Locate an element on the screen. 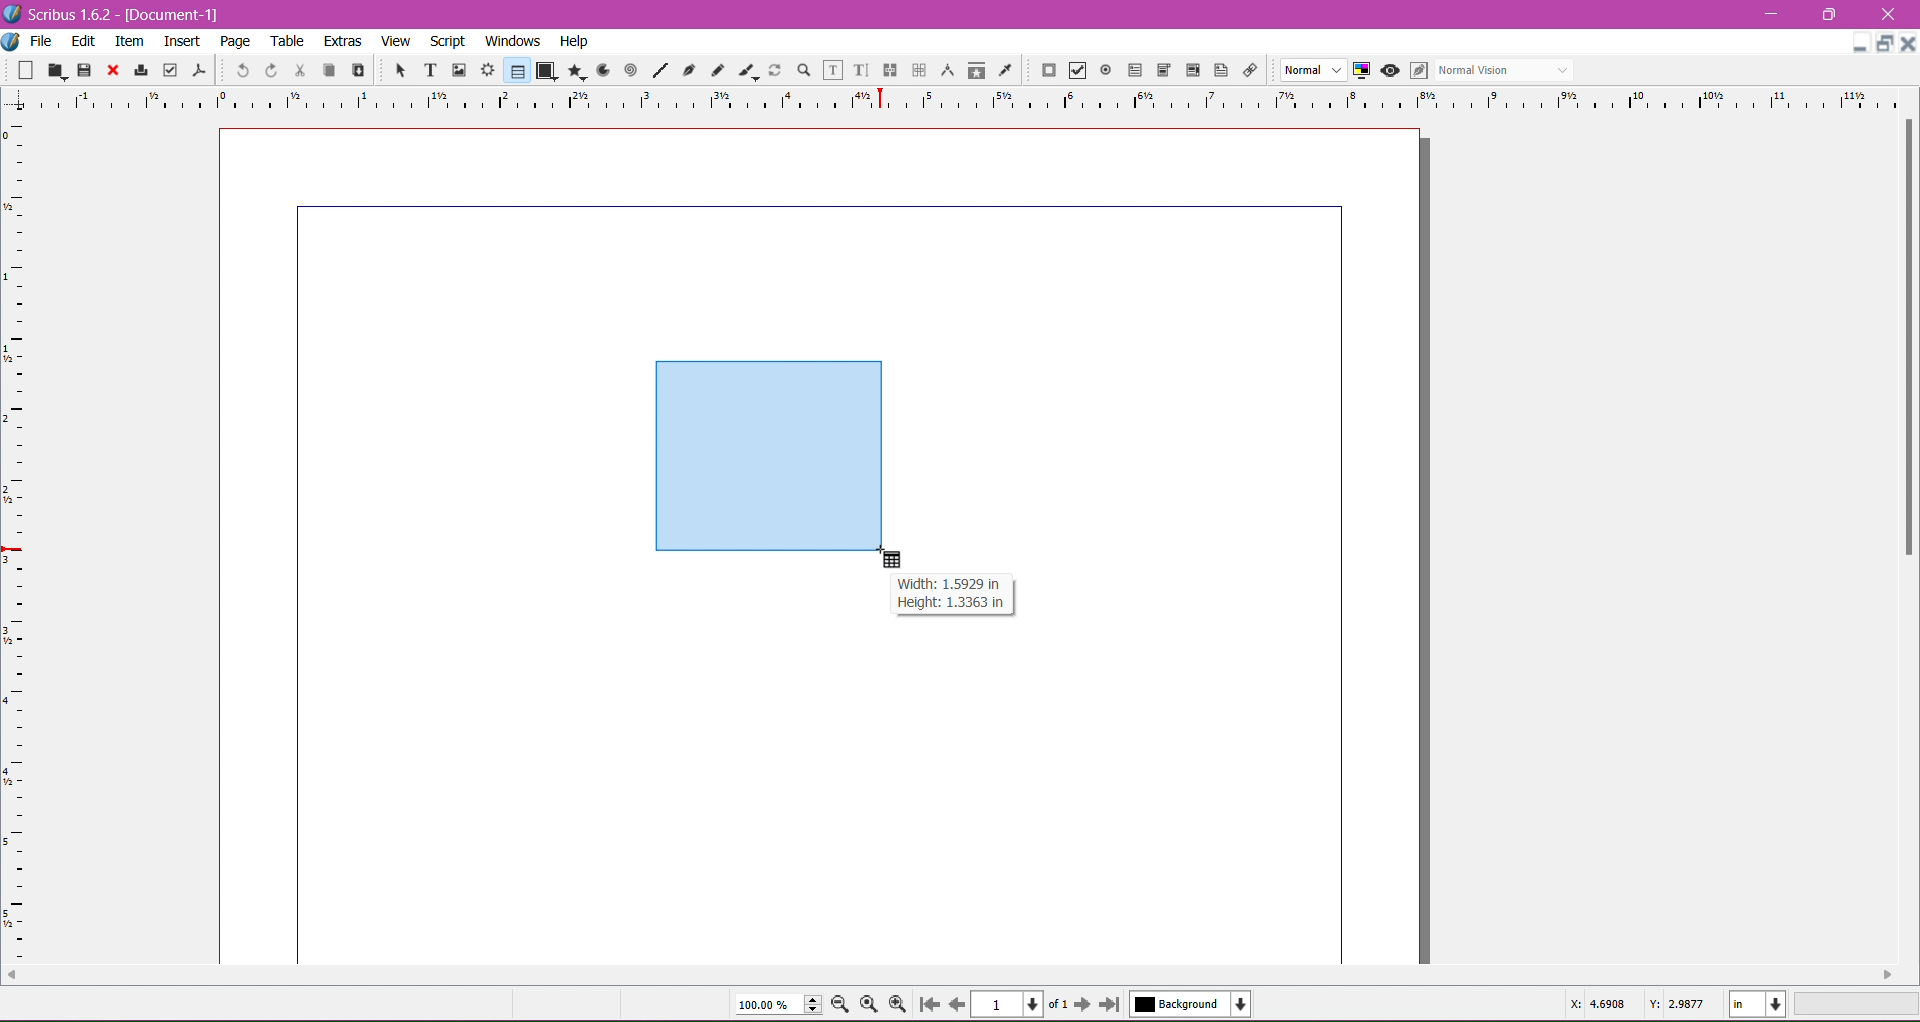 This screenshot has height=1022, width=1920. Freehand Line is located at coordinates (717, 71).